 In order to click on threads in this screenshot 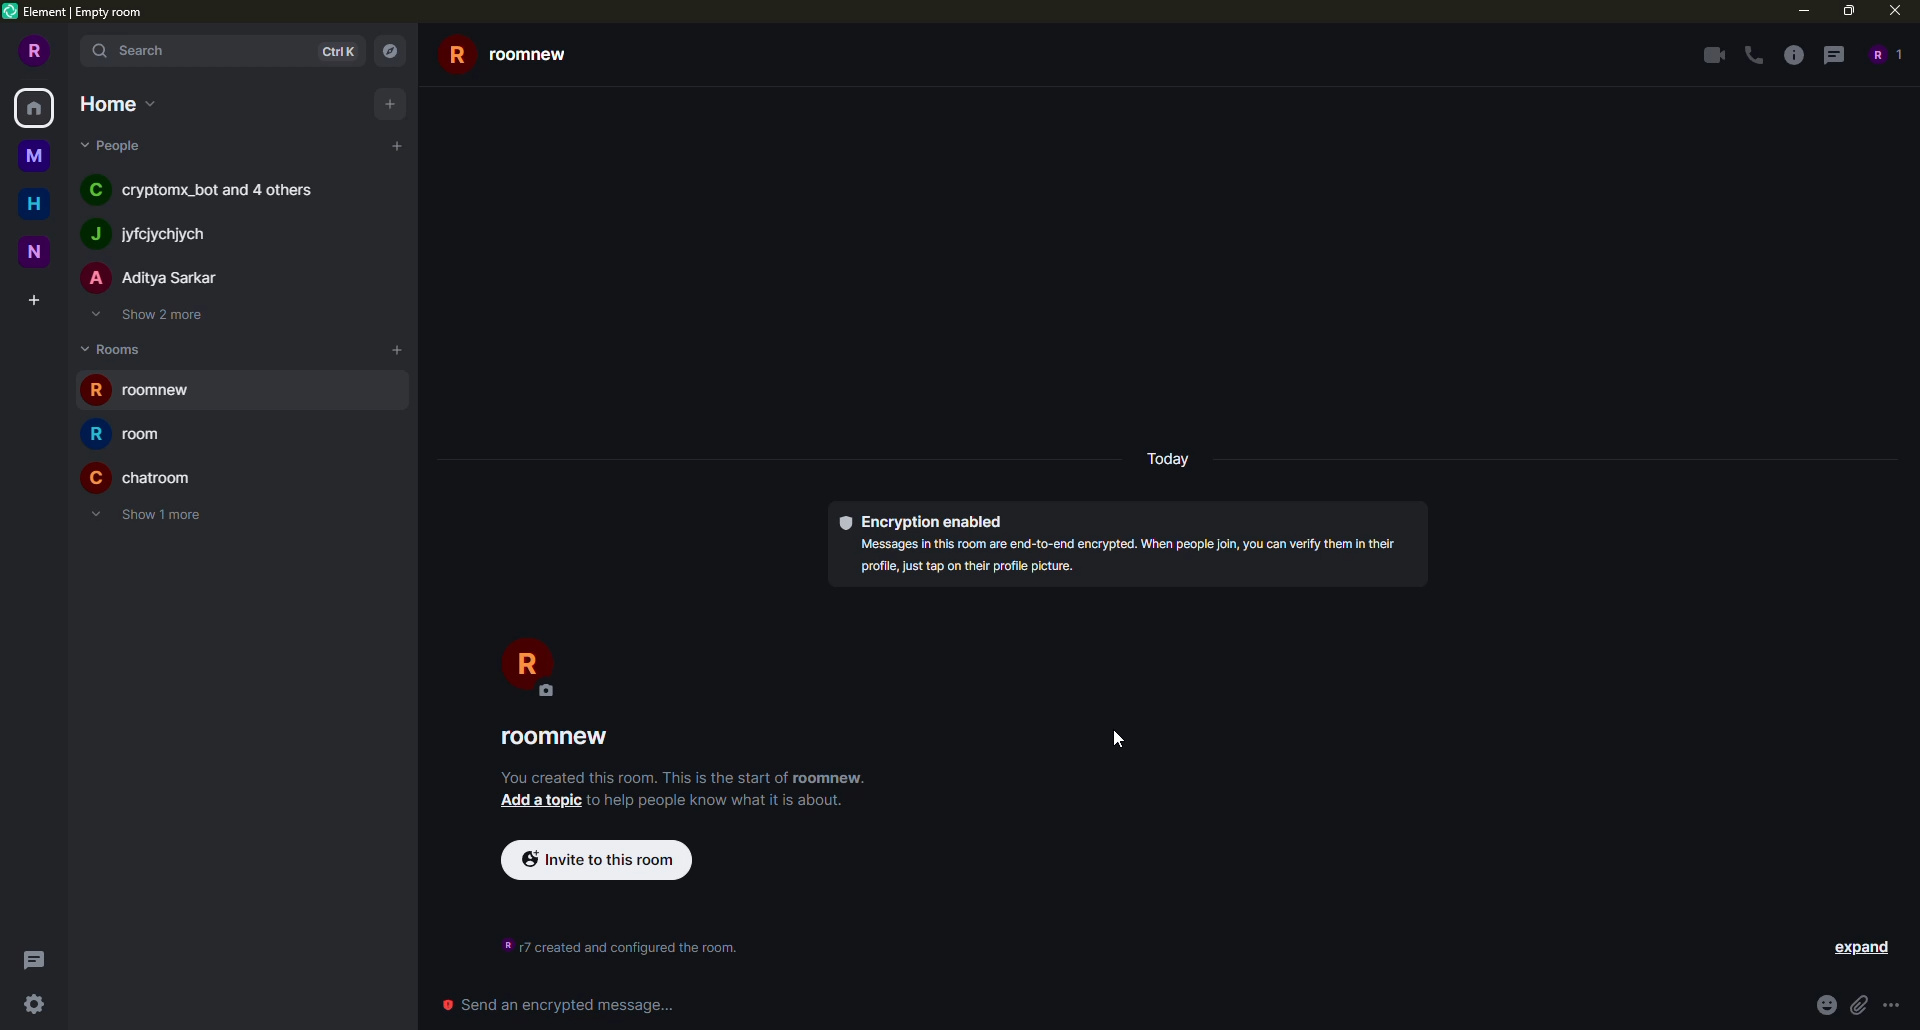, I will do `click(34, 959)`.